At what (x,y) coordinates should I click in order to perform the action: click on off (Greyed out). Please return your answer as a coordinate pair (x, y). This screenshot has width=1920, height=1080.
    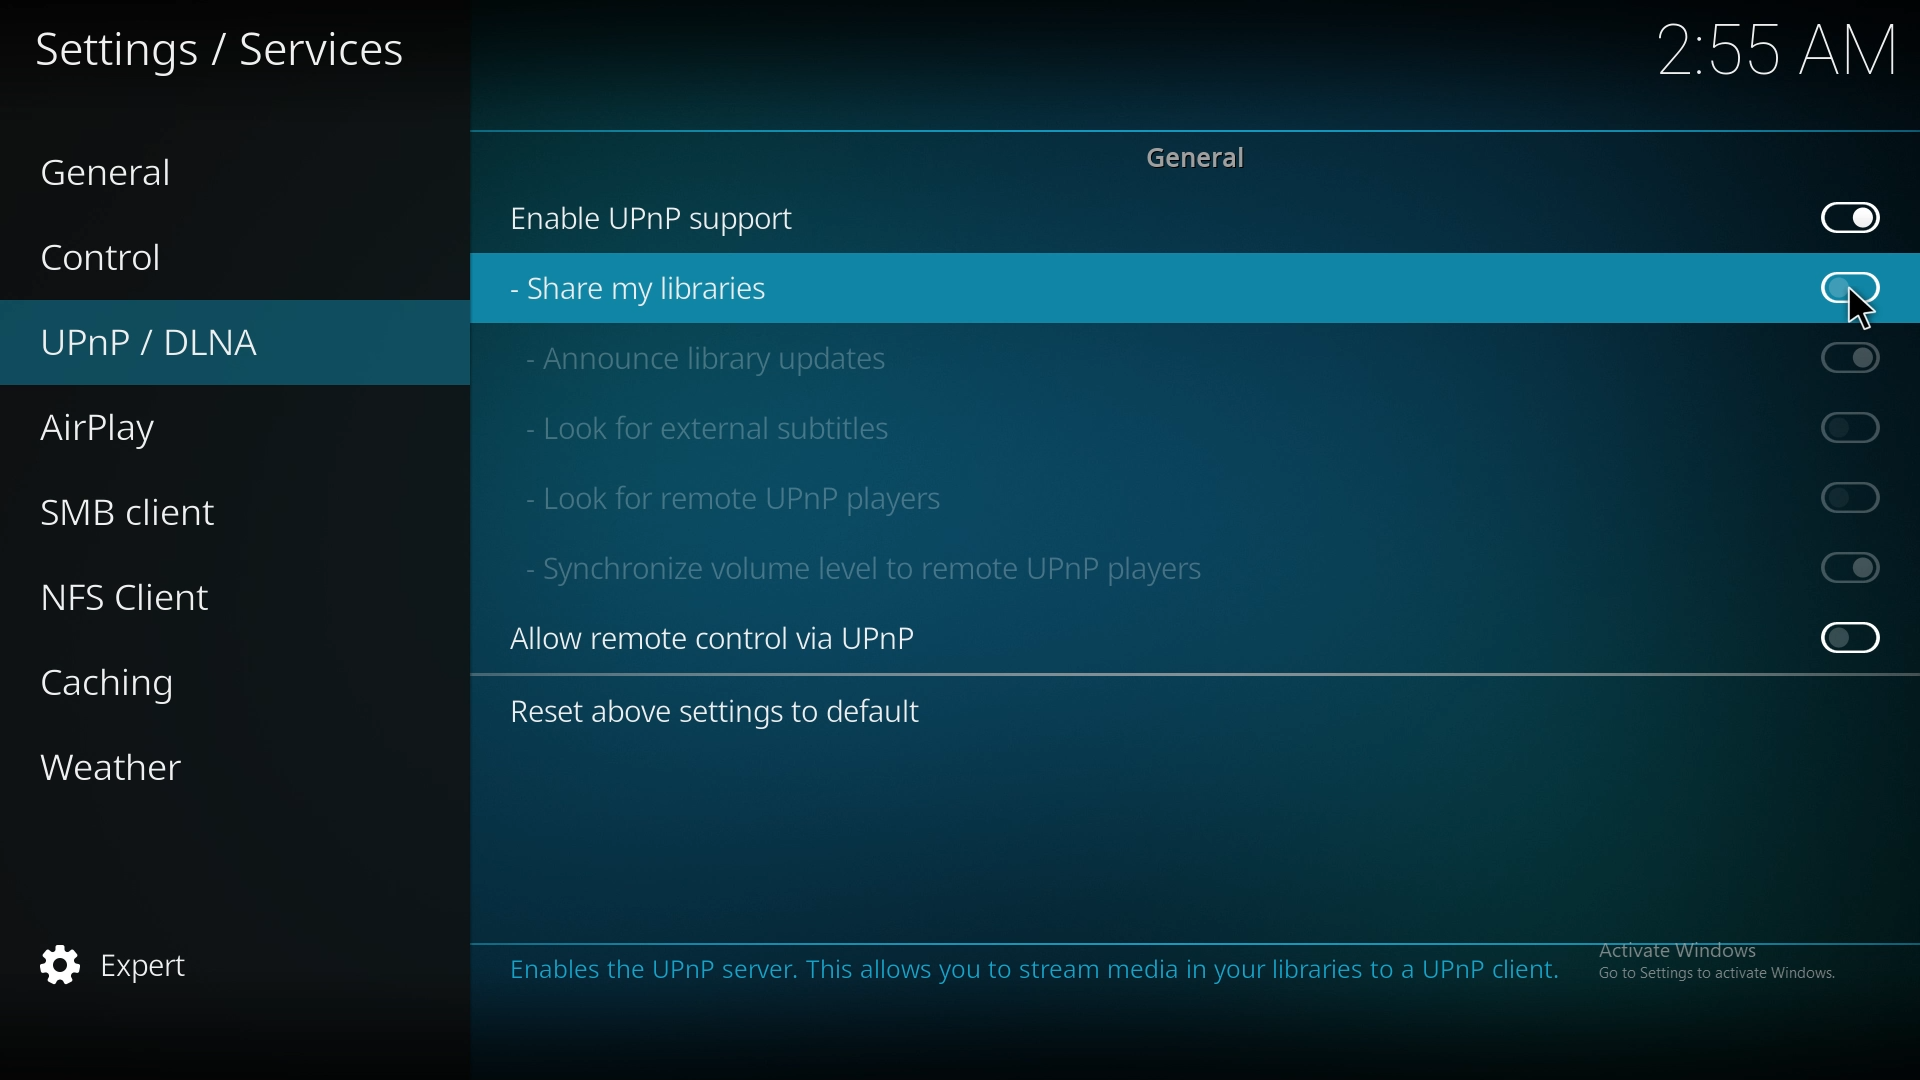
    Looking at the image, I should click on (1857, 497).